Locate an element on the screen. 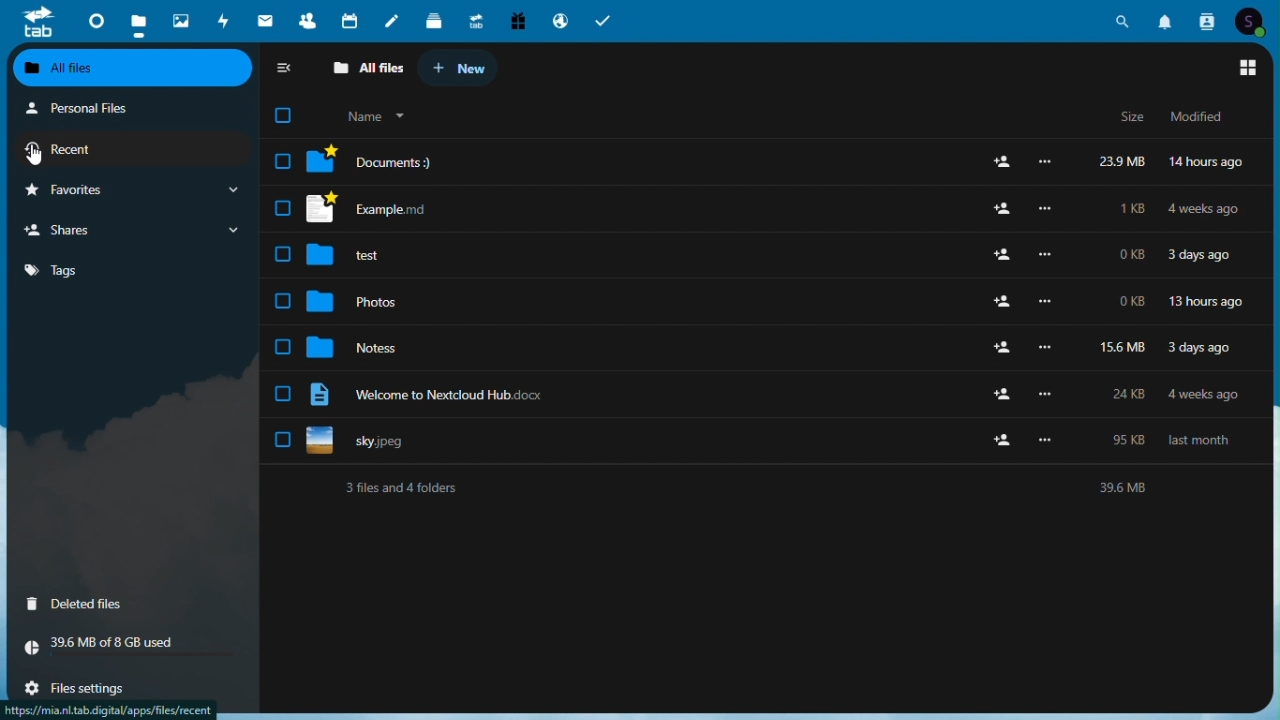  favourites is located at coordinates (130, 190).